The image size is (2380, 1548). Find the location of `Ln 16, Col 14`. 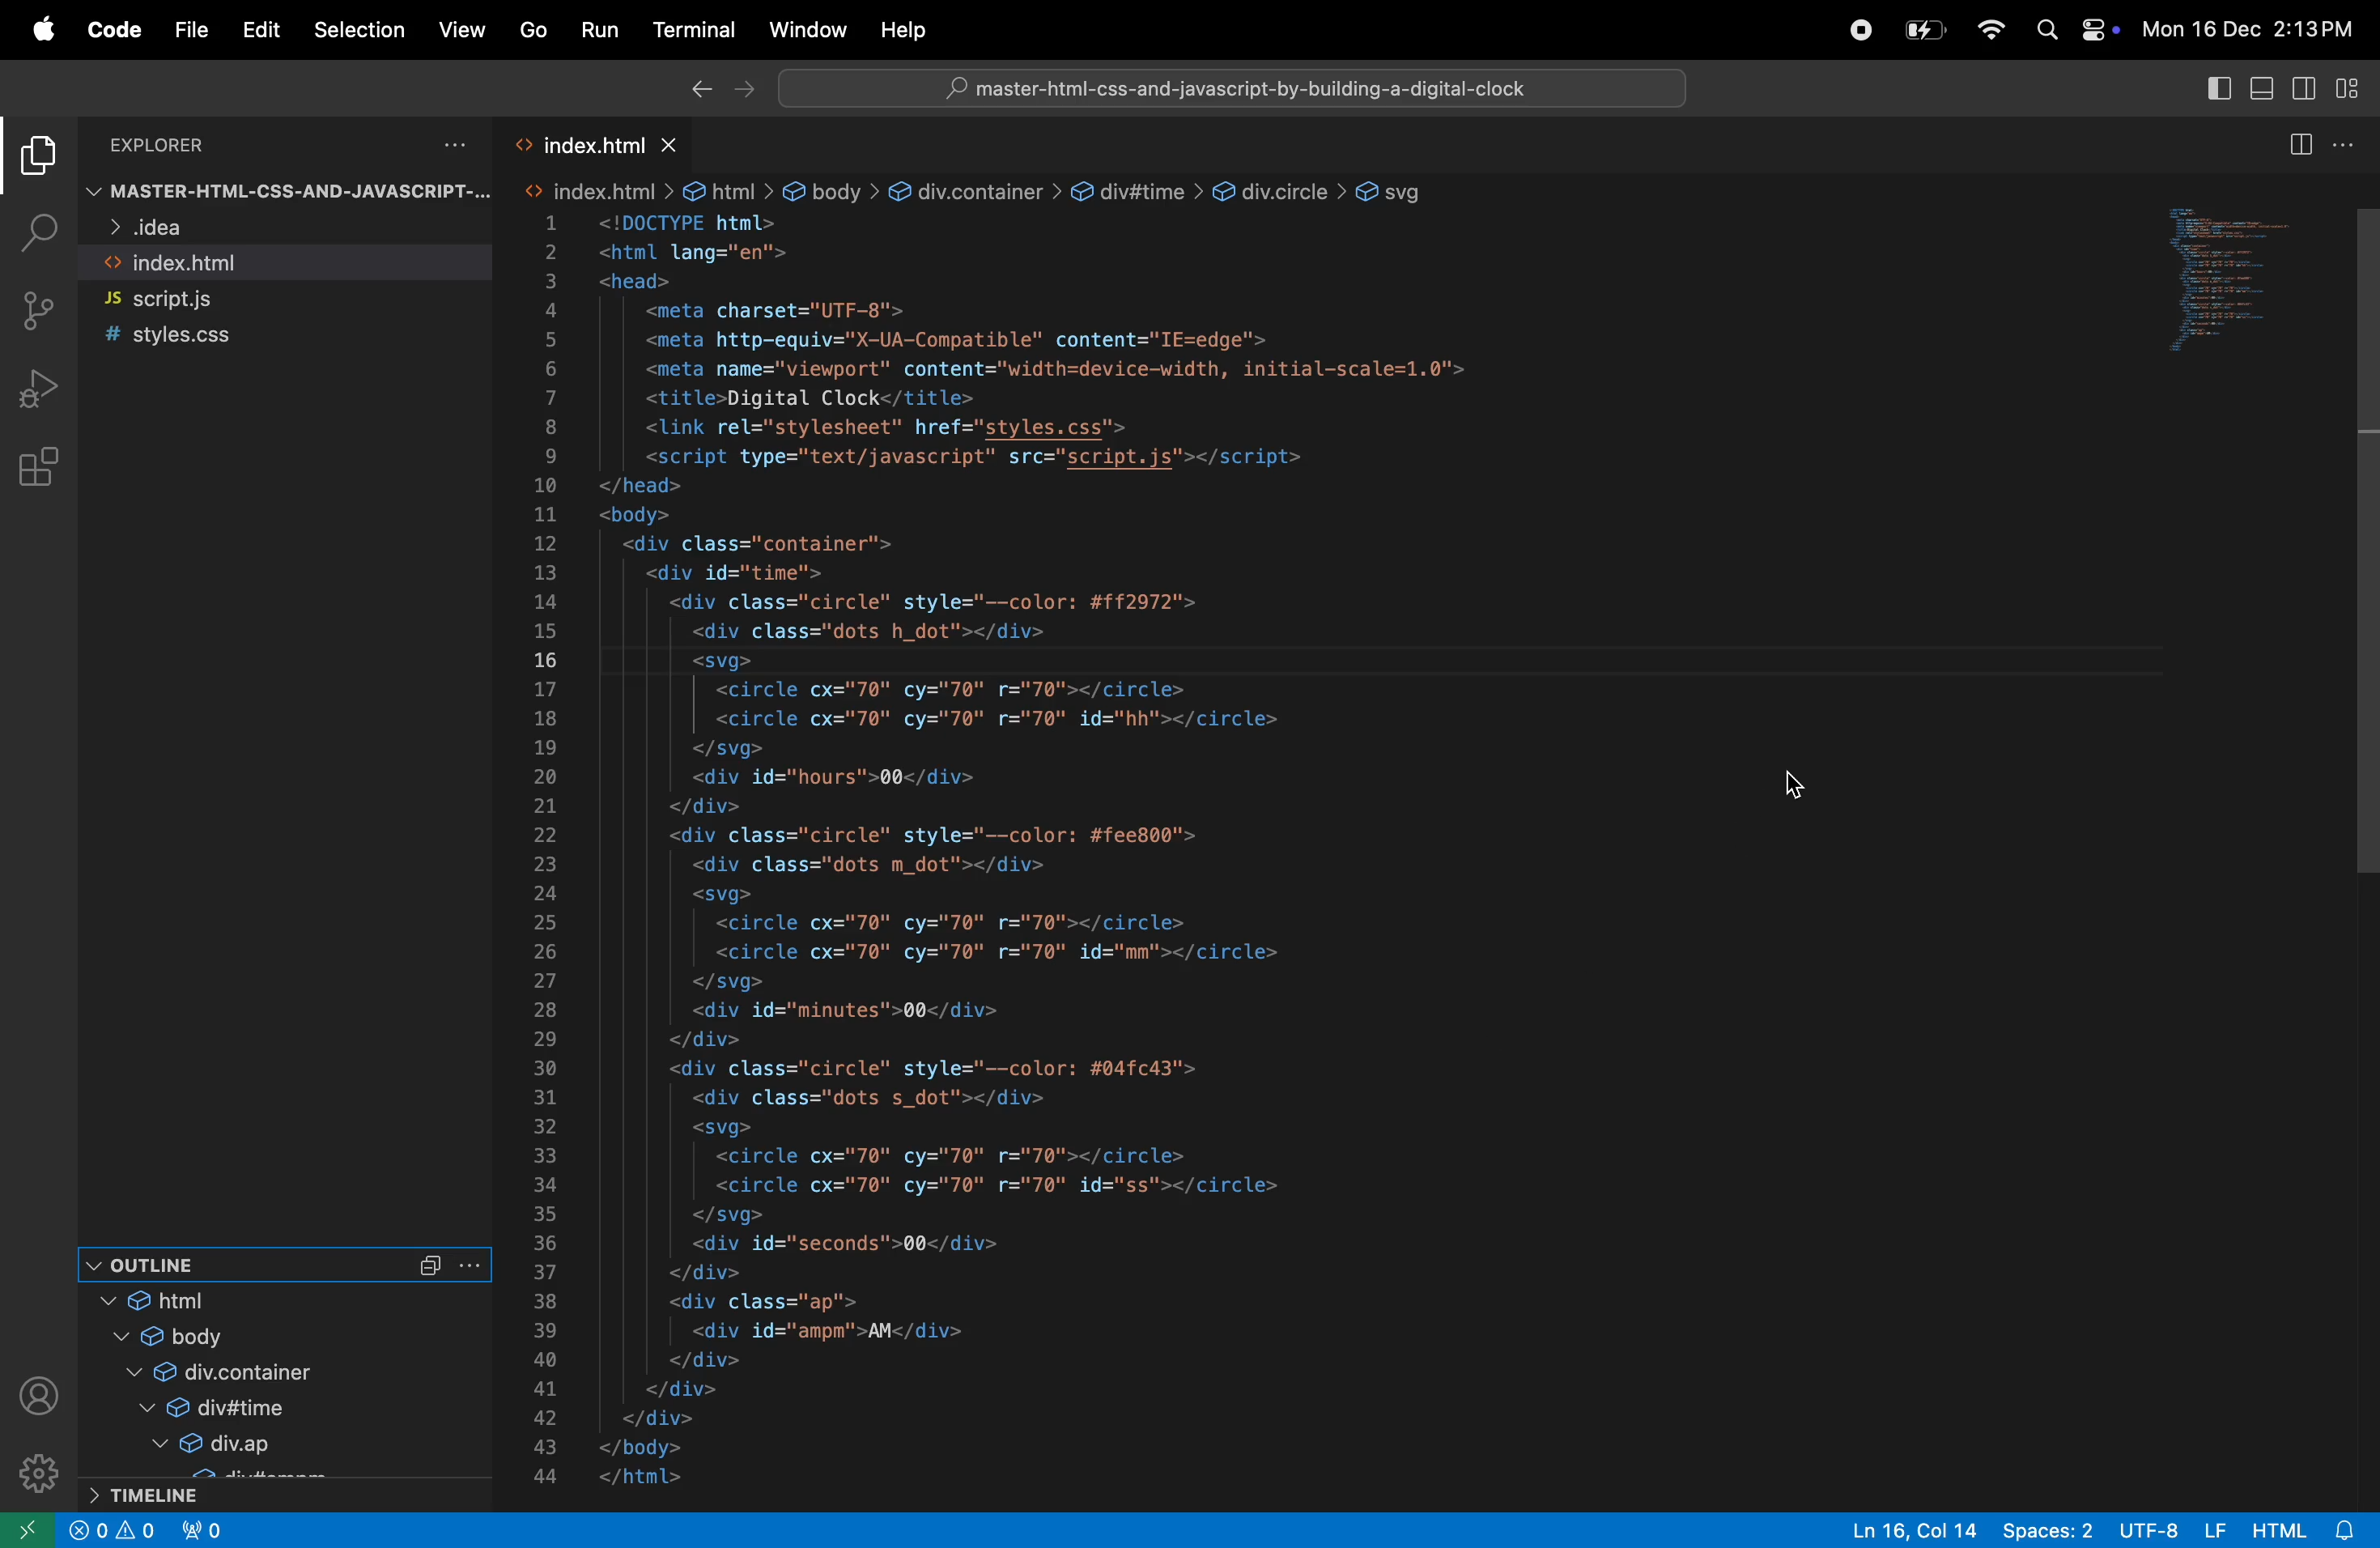

Ln 16, Col 14 is located at coordinates (1905, 1529).